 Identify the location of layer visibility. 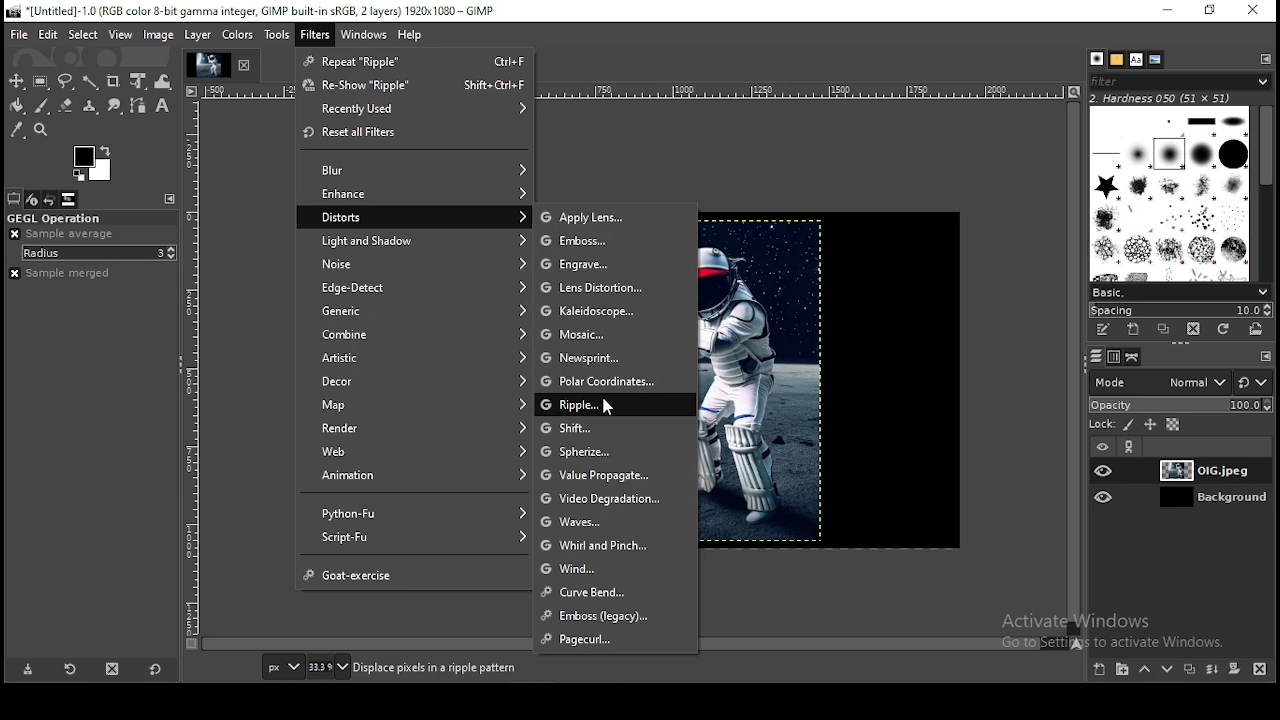
(1105, 496).